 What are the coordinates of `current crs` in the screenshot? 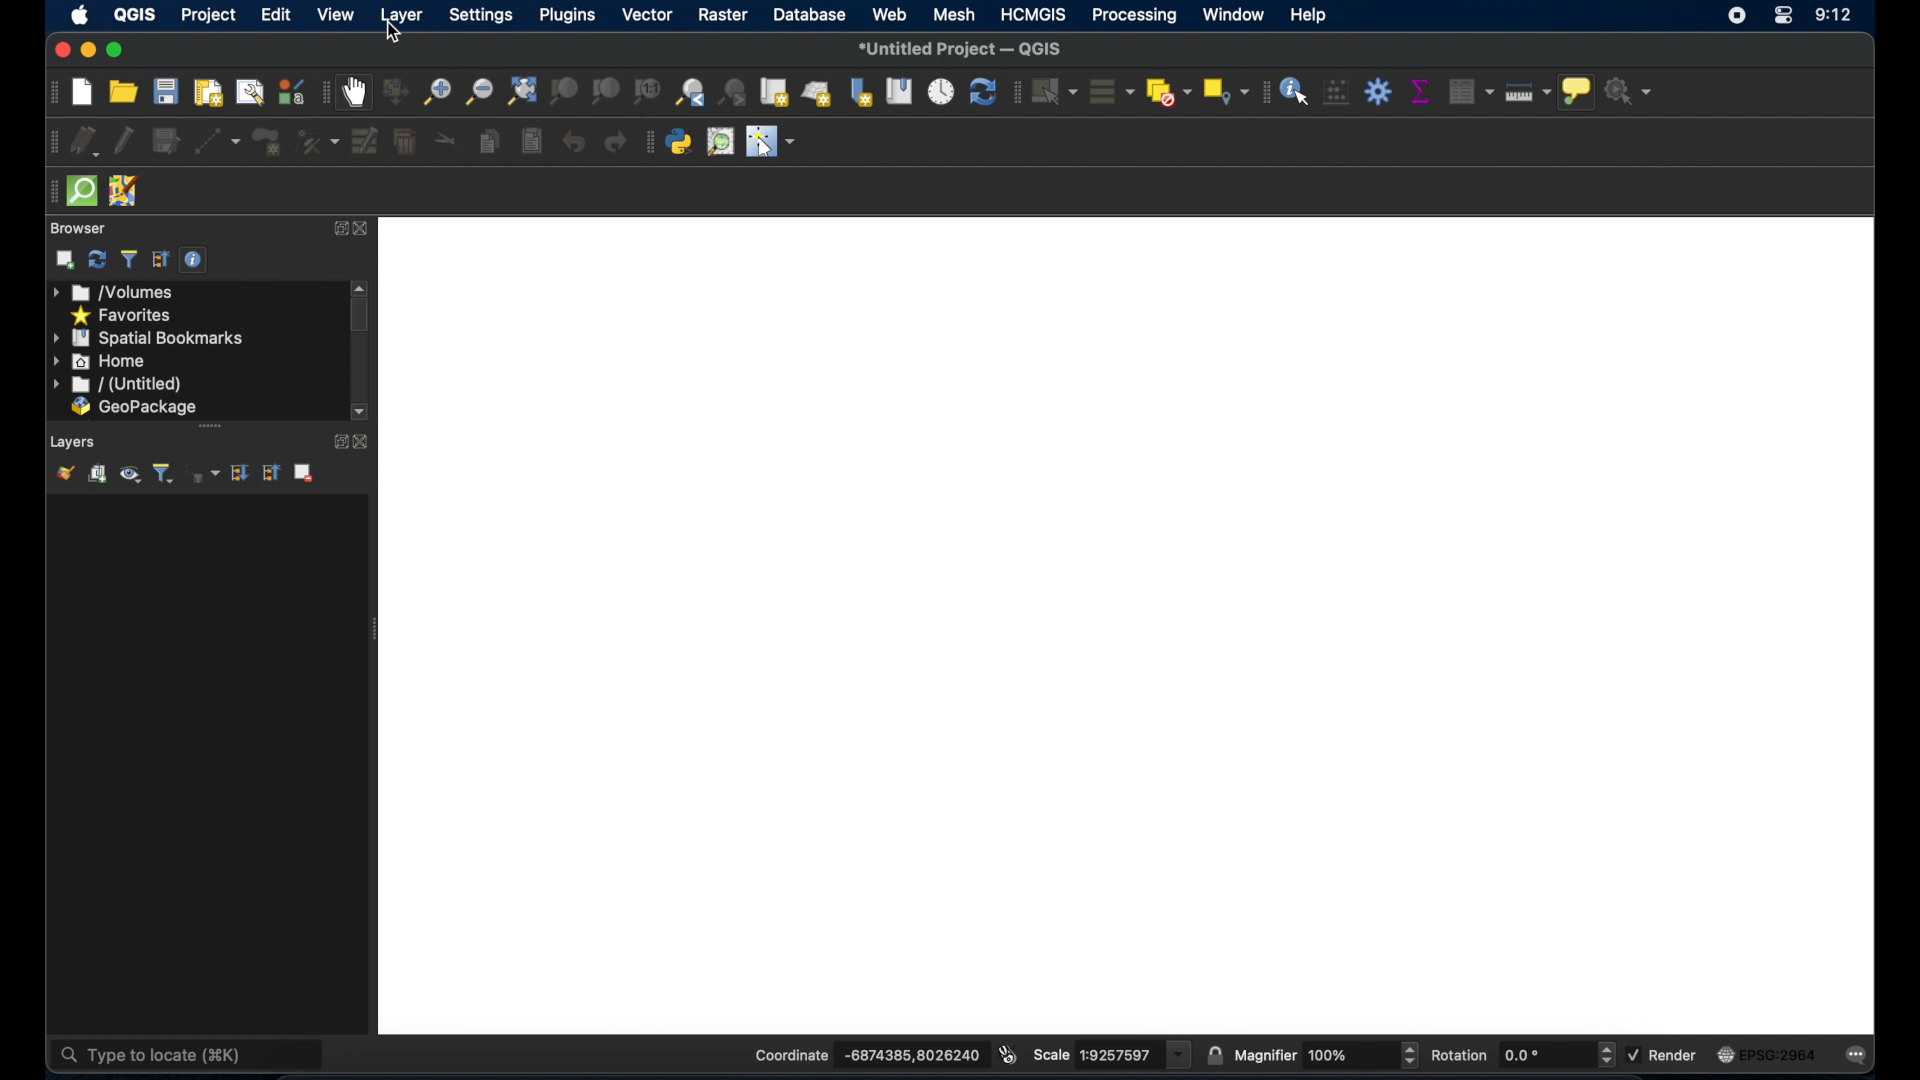 It's located at (1766, 1056).